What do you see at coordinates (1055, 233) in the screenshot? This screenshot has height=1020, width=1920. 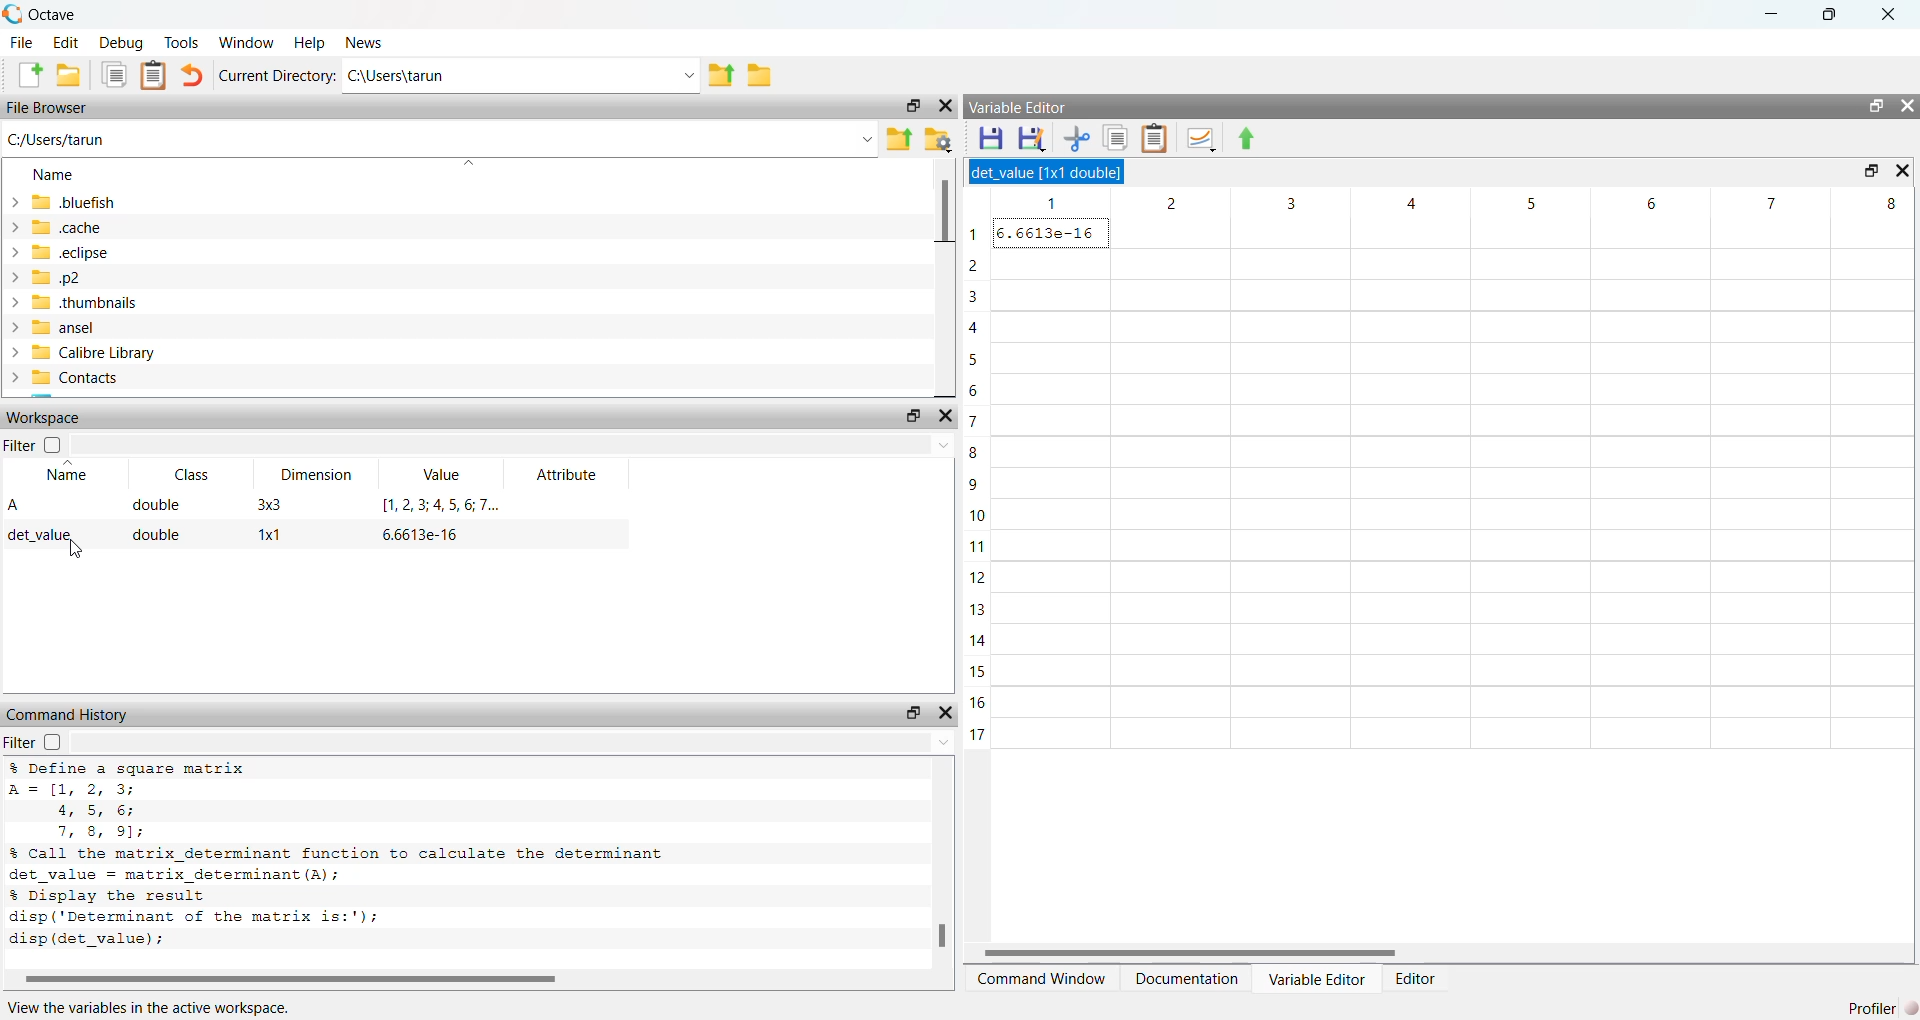 I see ` 6.6613e-16` at bounding box center [1055, 233].